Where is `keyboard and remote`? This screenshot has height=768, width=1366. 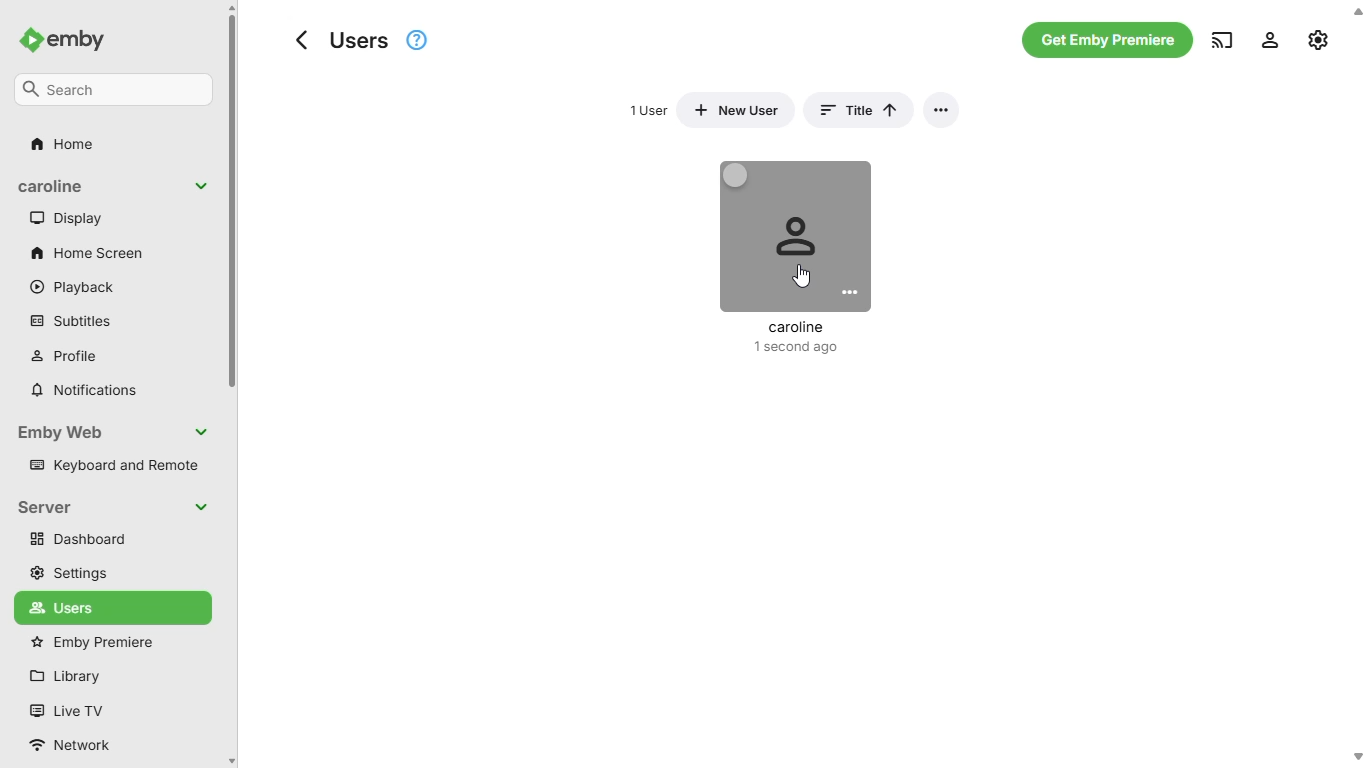 keyboard and remote is located at coordinates (114, 464).